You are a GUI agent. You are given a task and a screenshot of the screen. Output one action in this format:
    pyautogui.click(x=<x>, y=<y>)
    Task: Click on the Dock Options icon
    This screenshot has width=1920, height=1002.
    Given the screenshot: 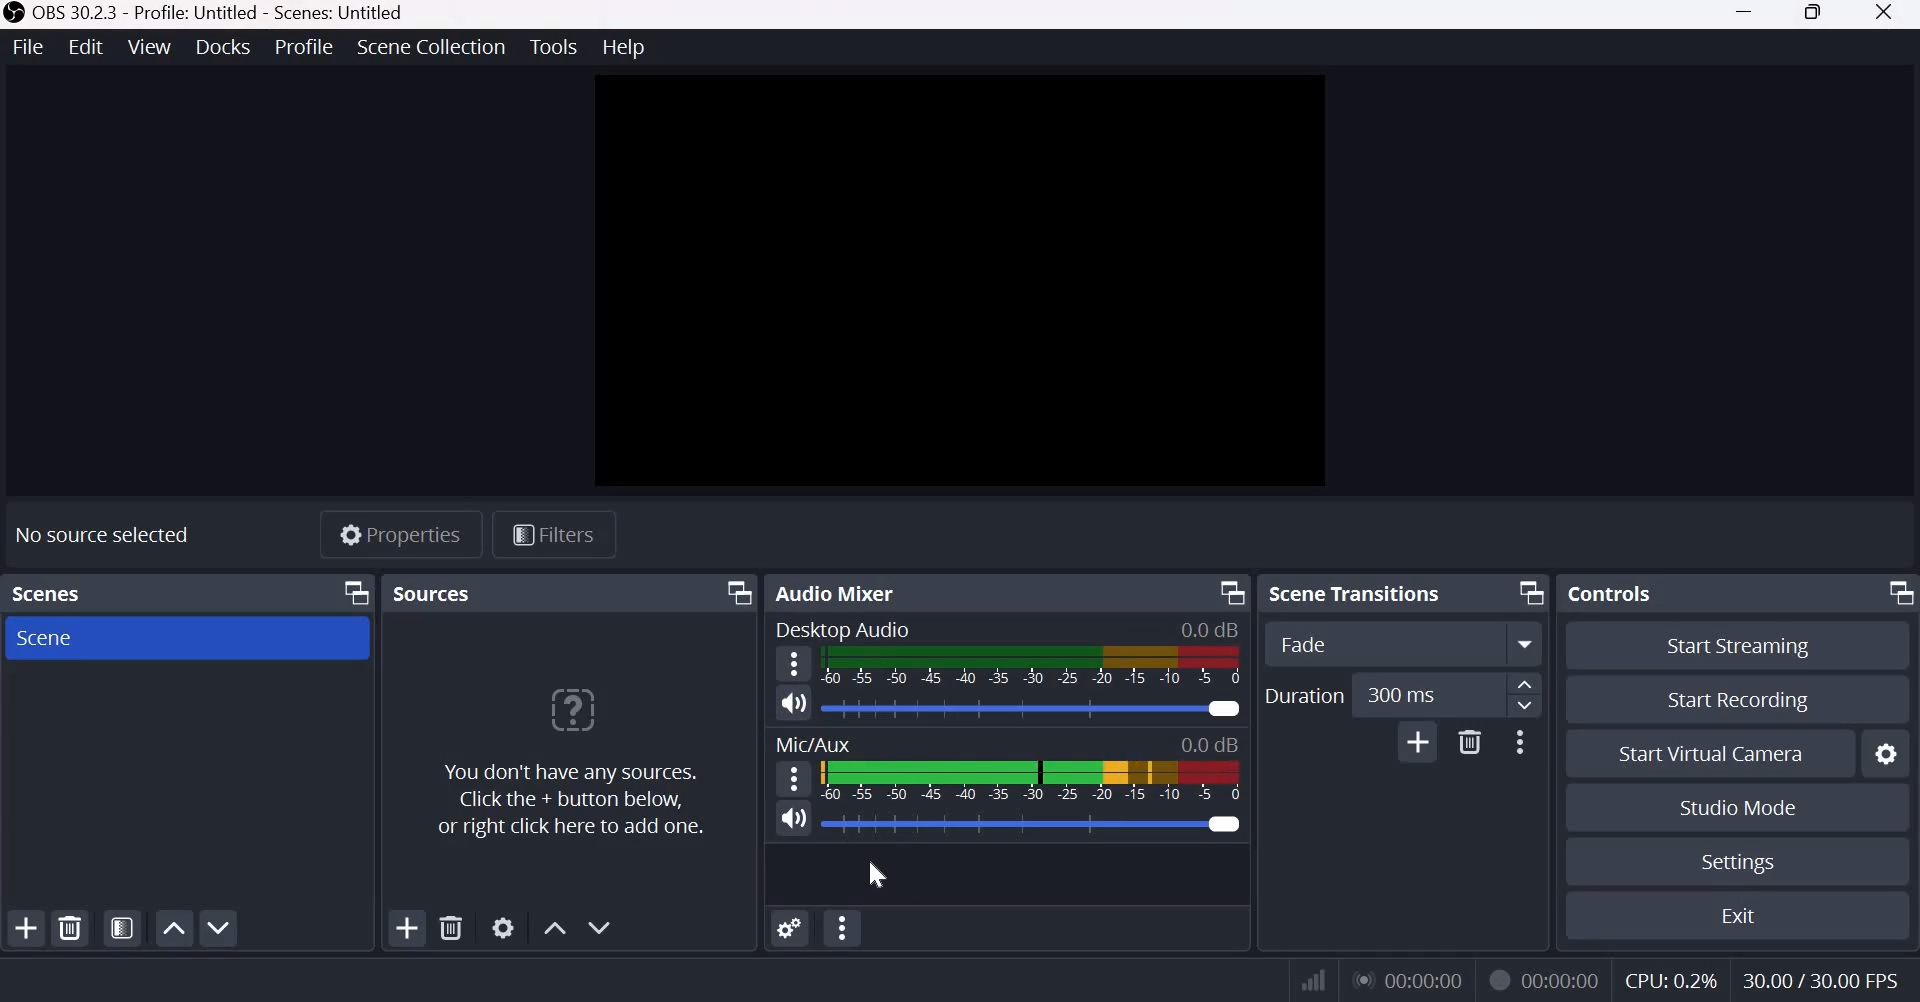 What is the action you would take?
    pyautogui.click(x=353, y=591)
    